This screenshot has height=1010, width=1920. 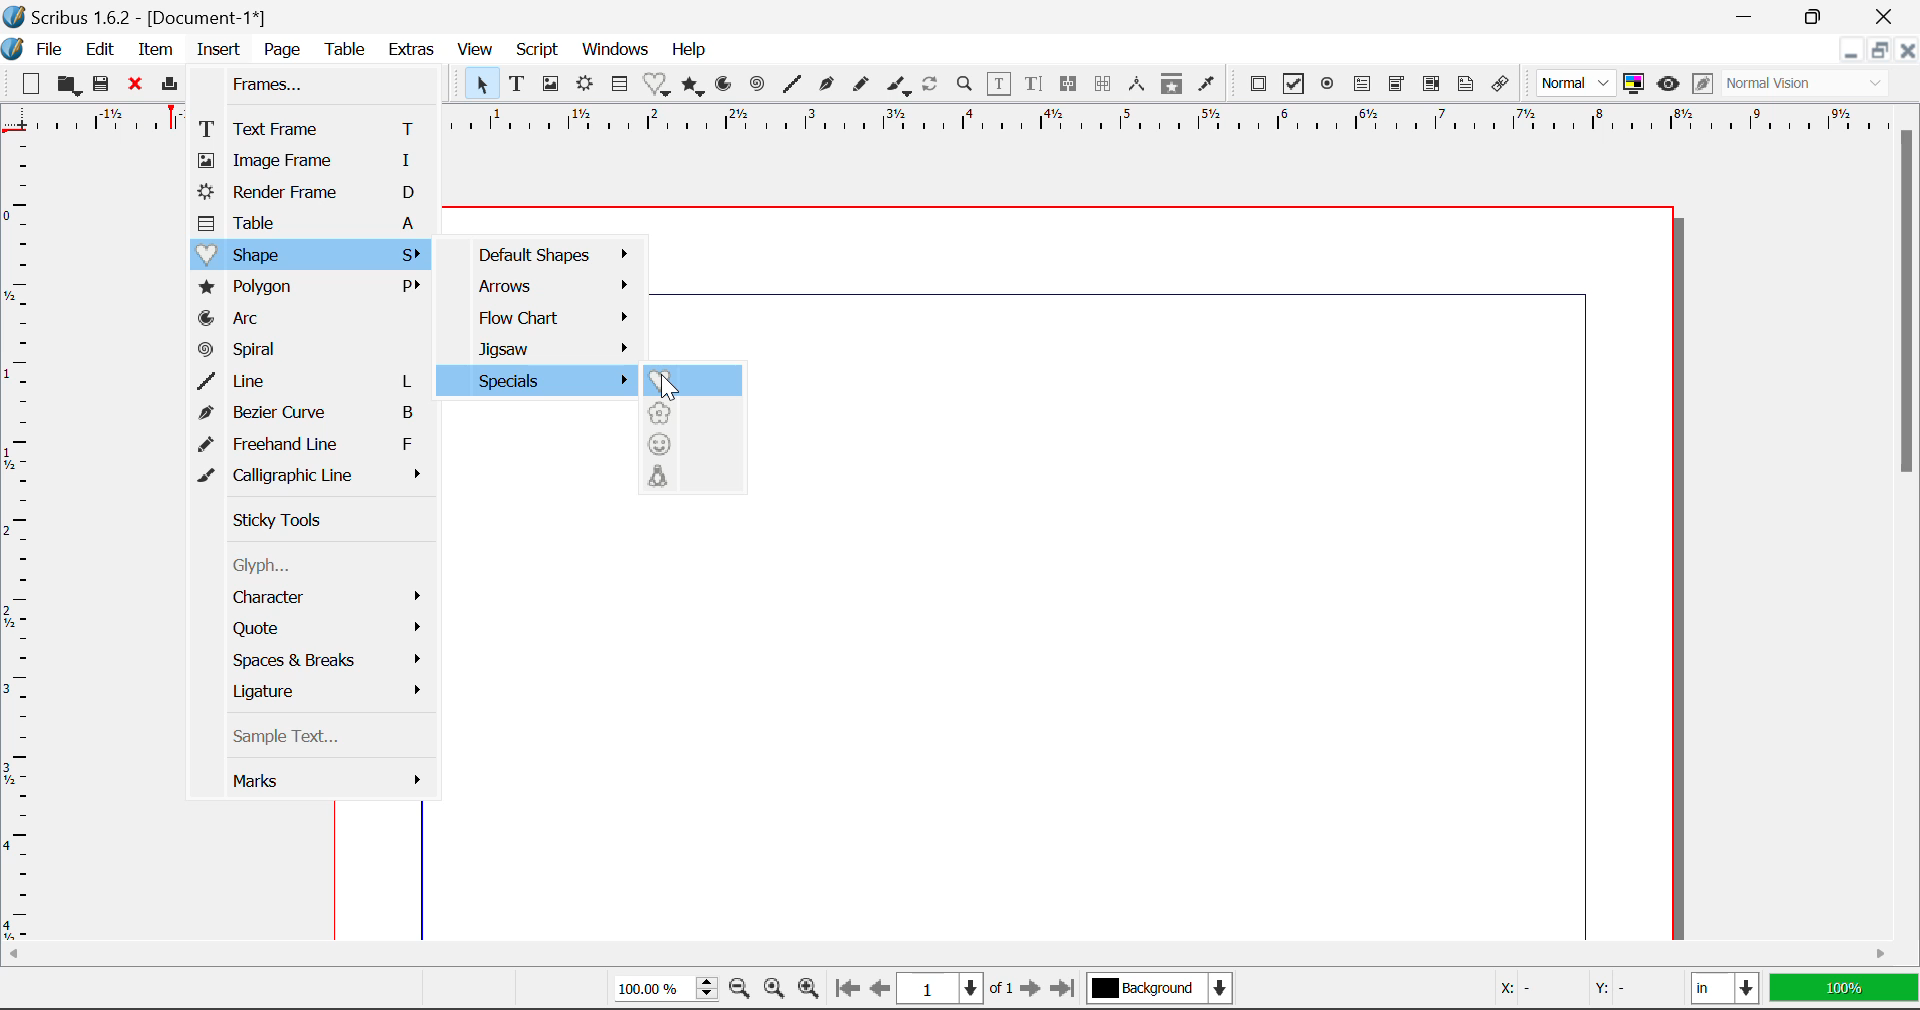 I want to click on Text Frames, so click(x=518, y=85).